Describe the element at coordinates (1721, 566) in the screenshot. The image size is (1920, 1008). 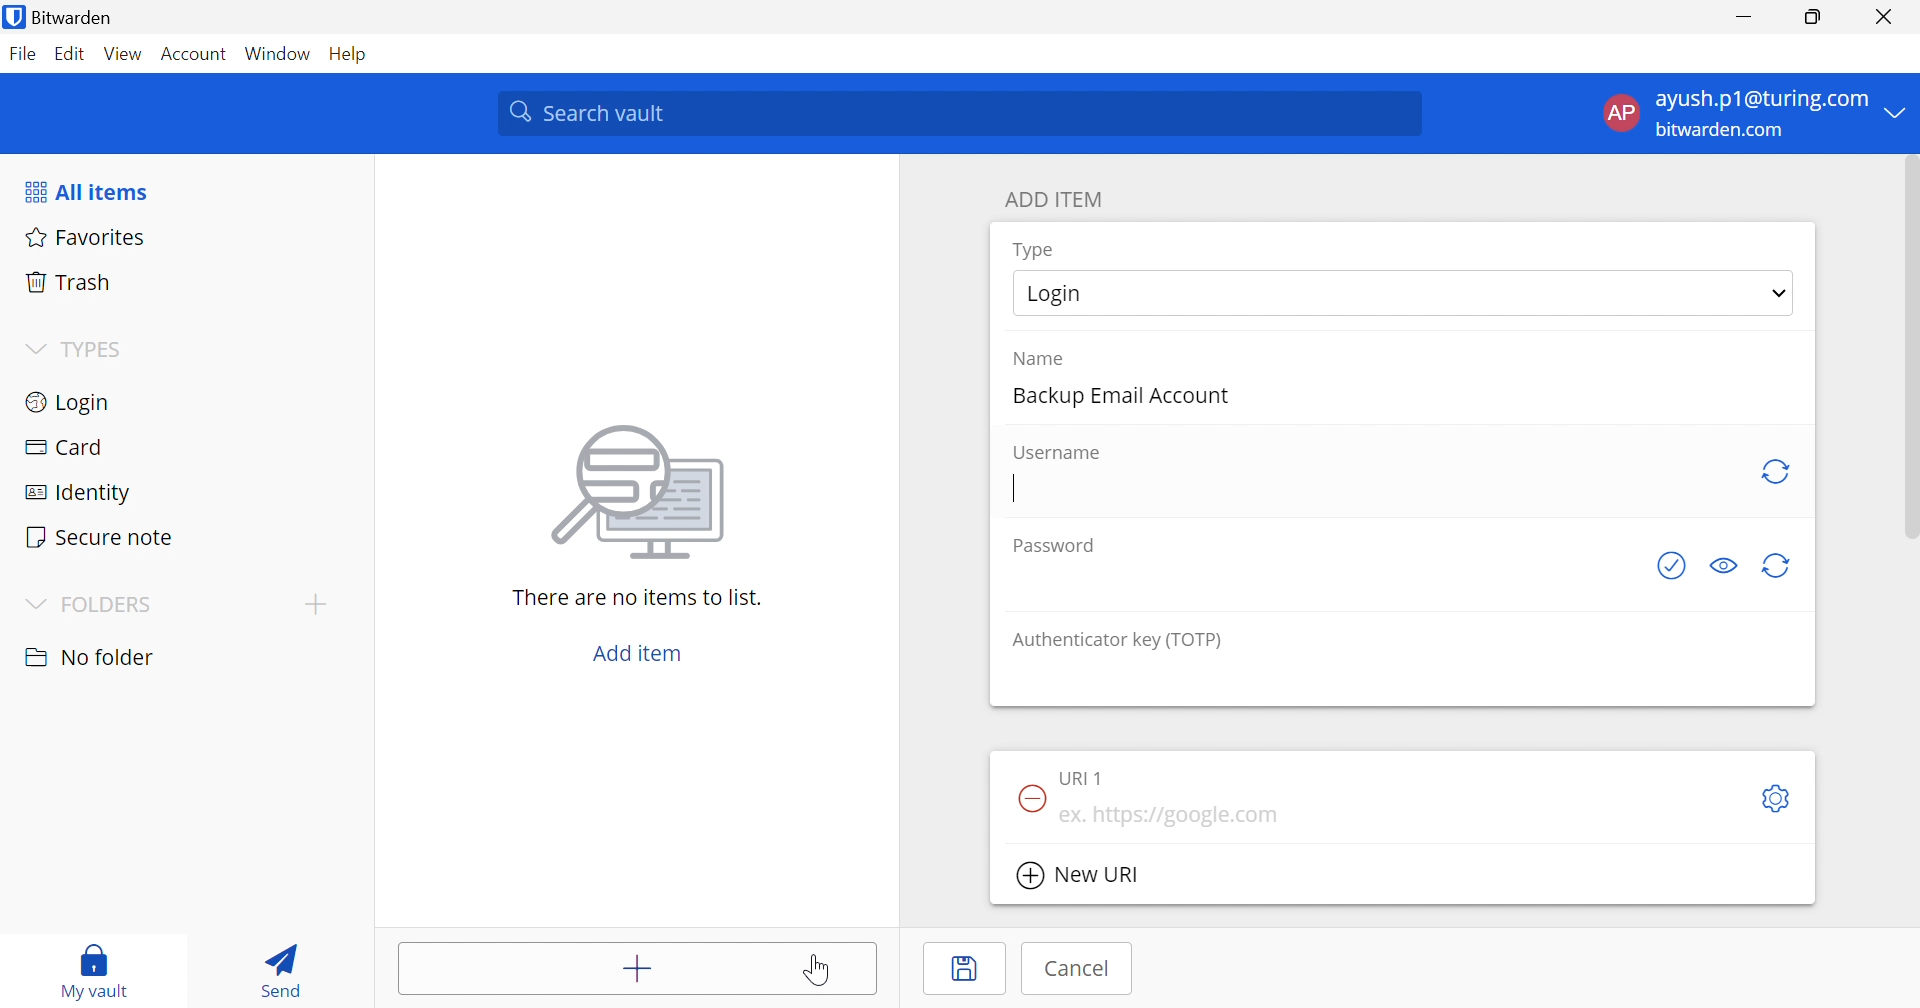
I see `Toggle visibility` at that location.